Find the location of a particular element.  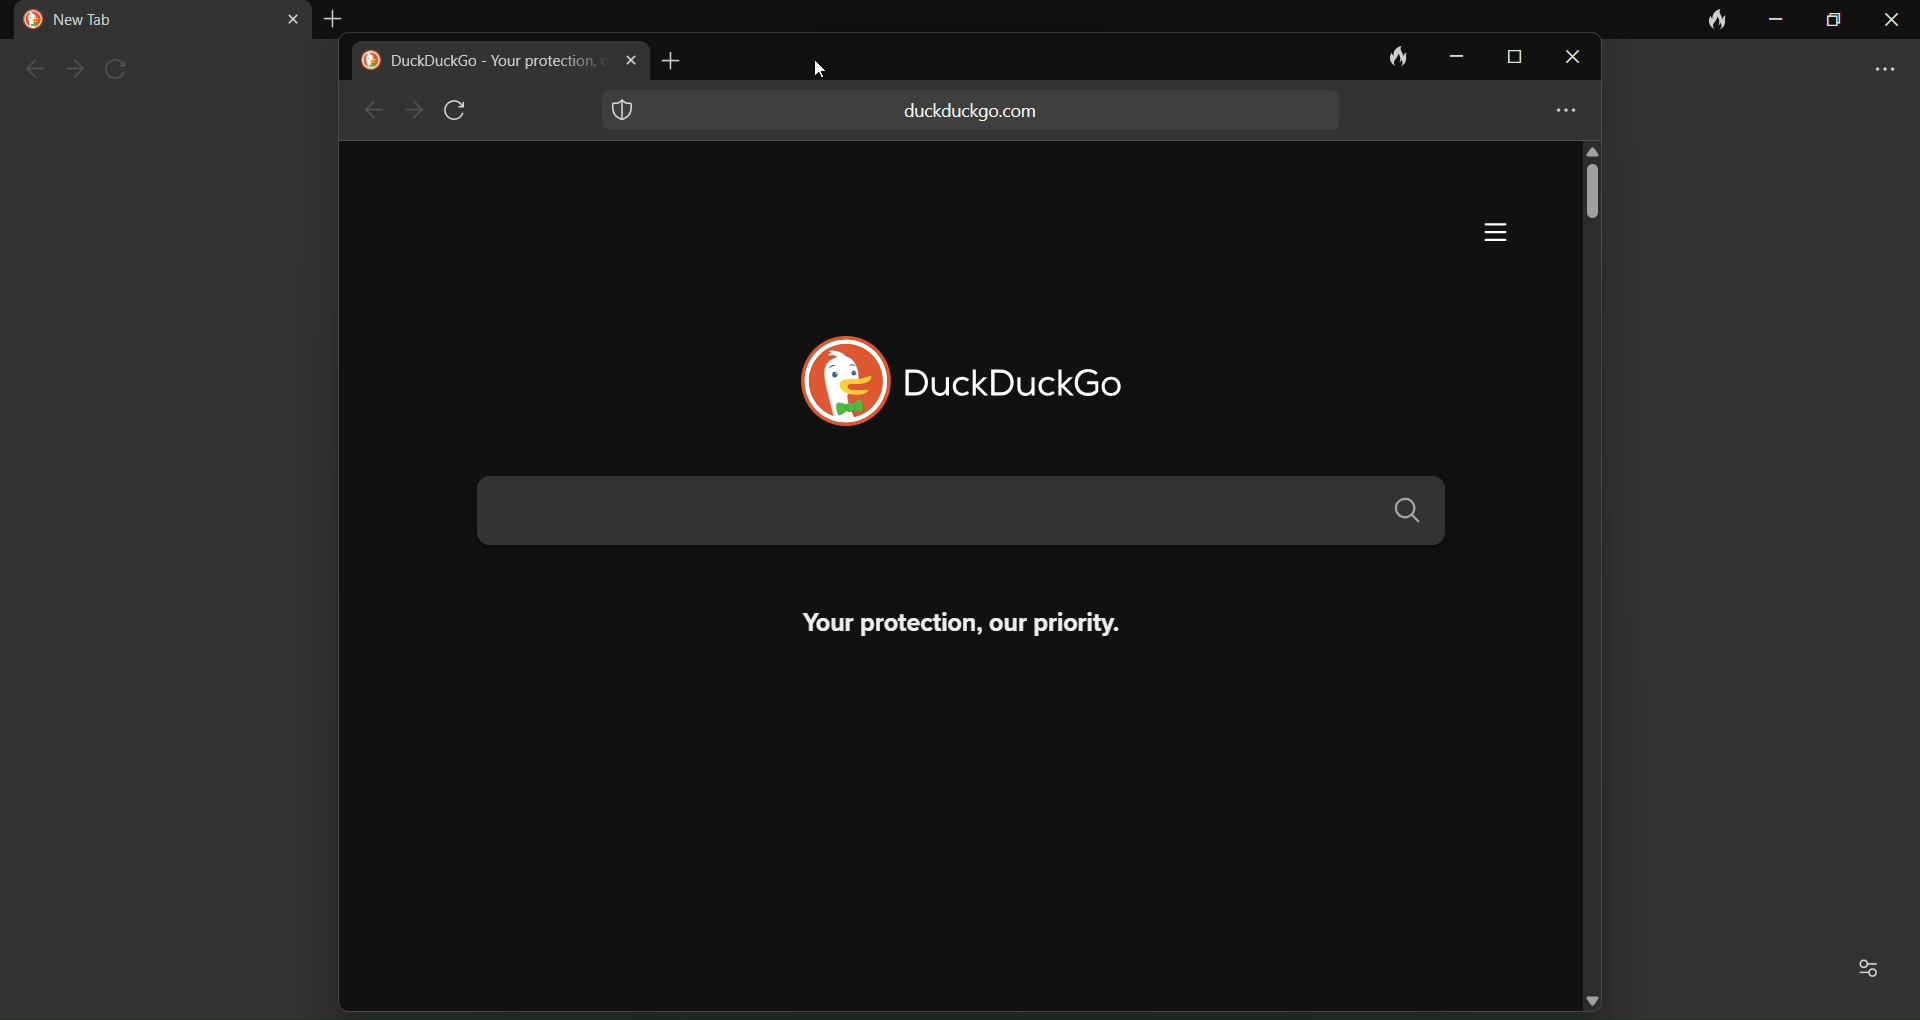

down is located at coordinates (1592, 994).